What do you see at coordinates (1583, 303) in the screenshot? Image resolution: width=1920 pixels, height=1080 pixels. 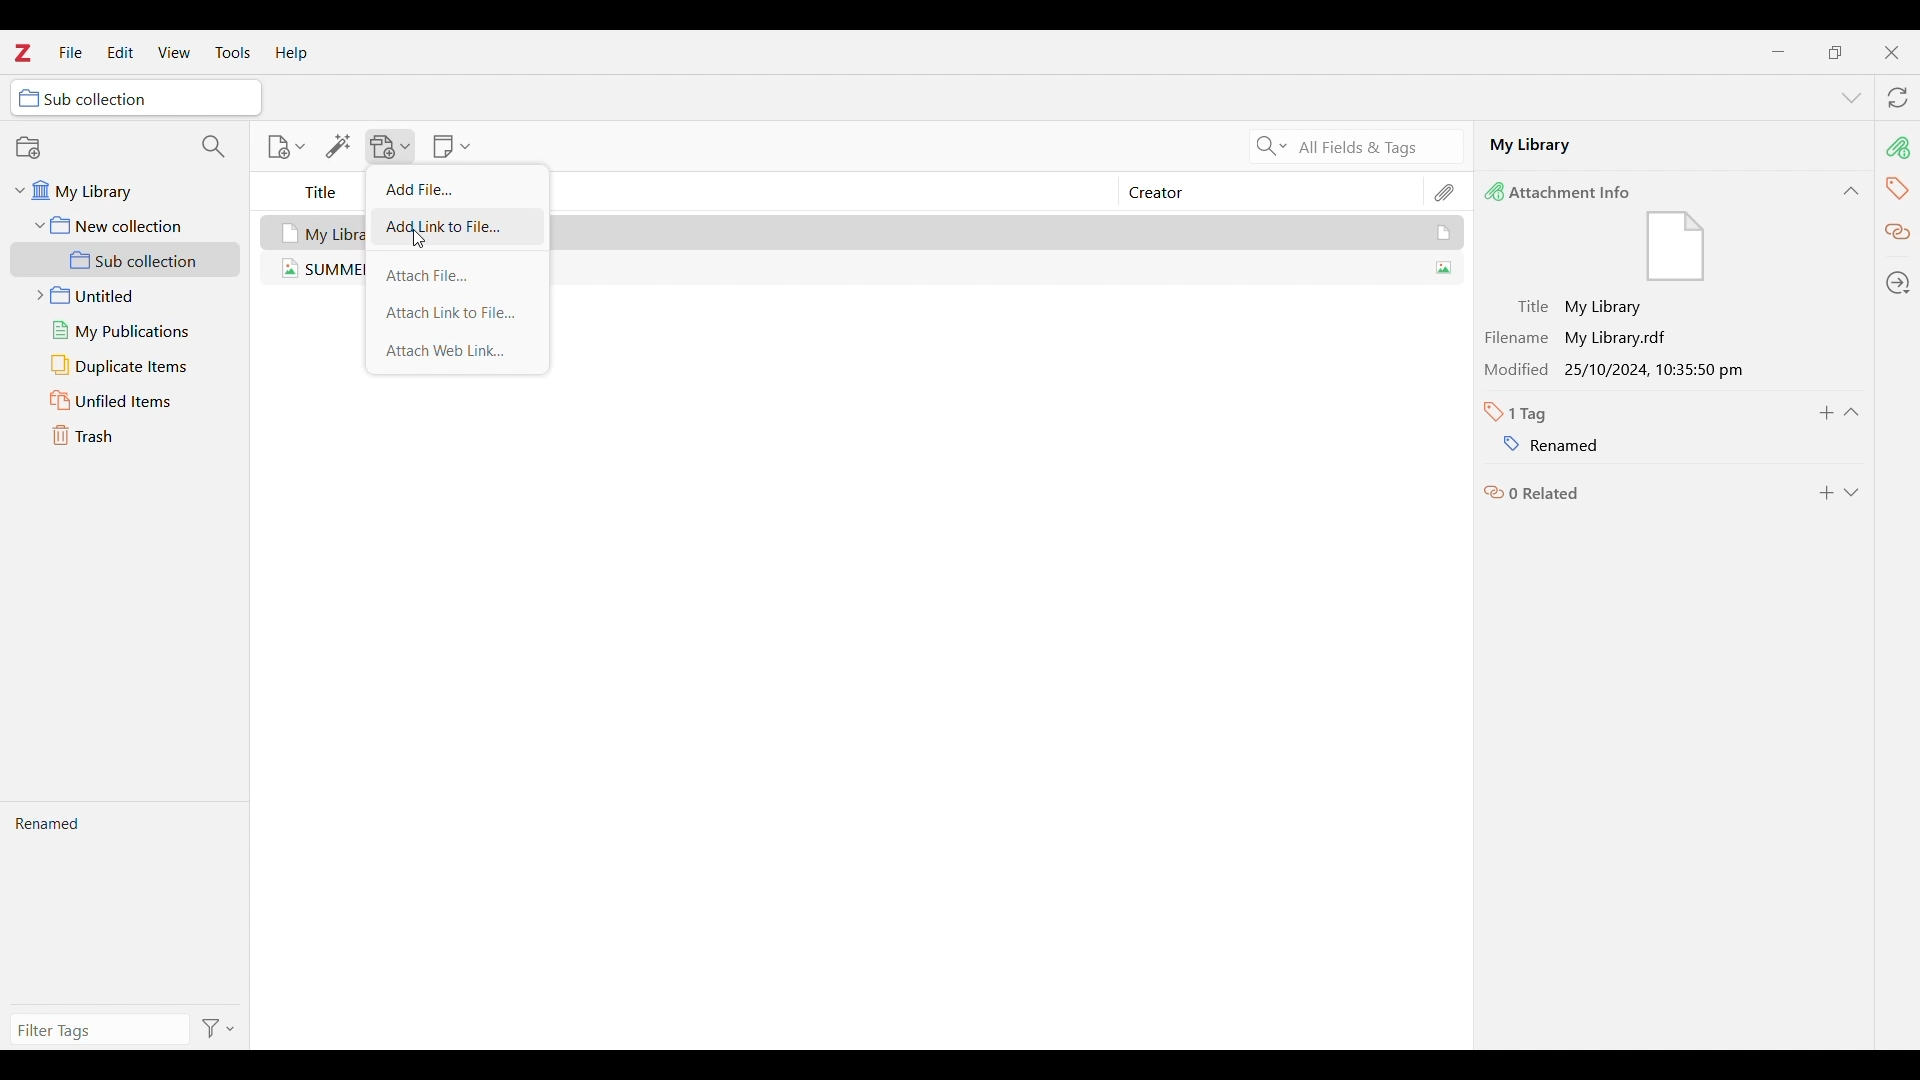 I see `Title My Library` at bounding box center [1583, 303].